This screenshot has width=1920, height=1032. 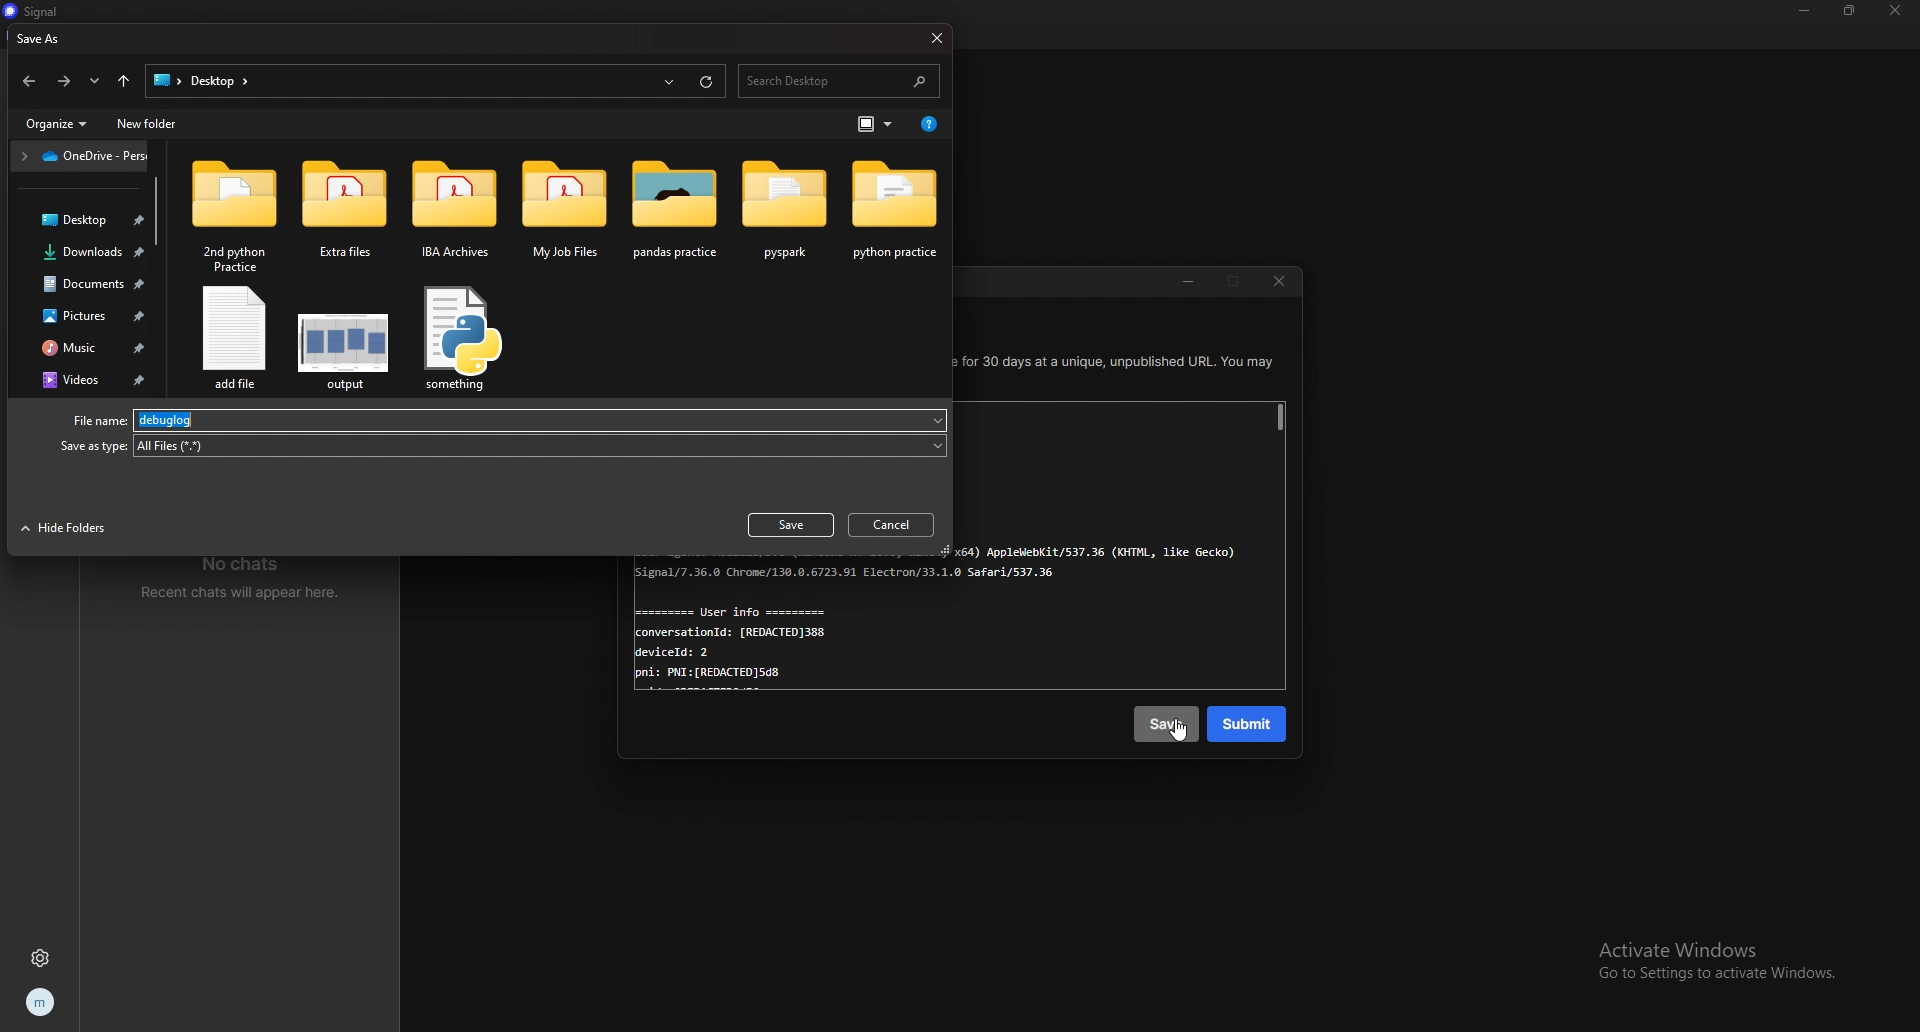 I want to click on organize, so click(x=57, y=125).